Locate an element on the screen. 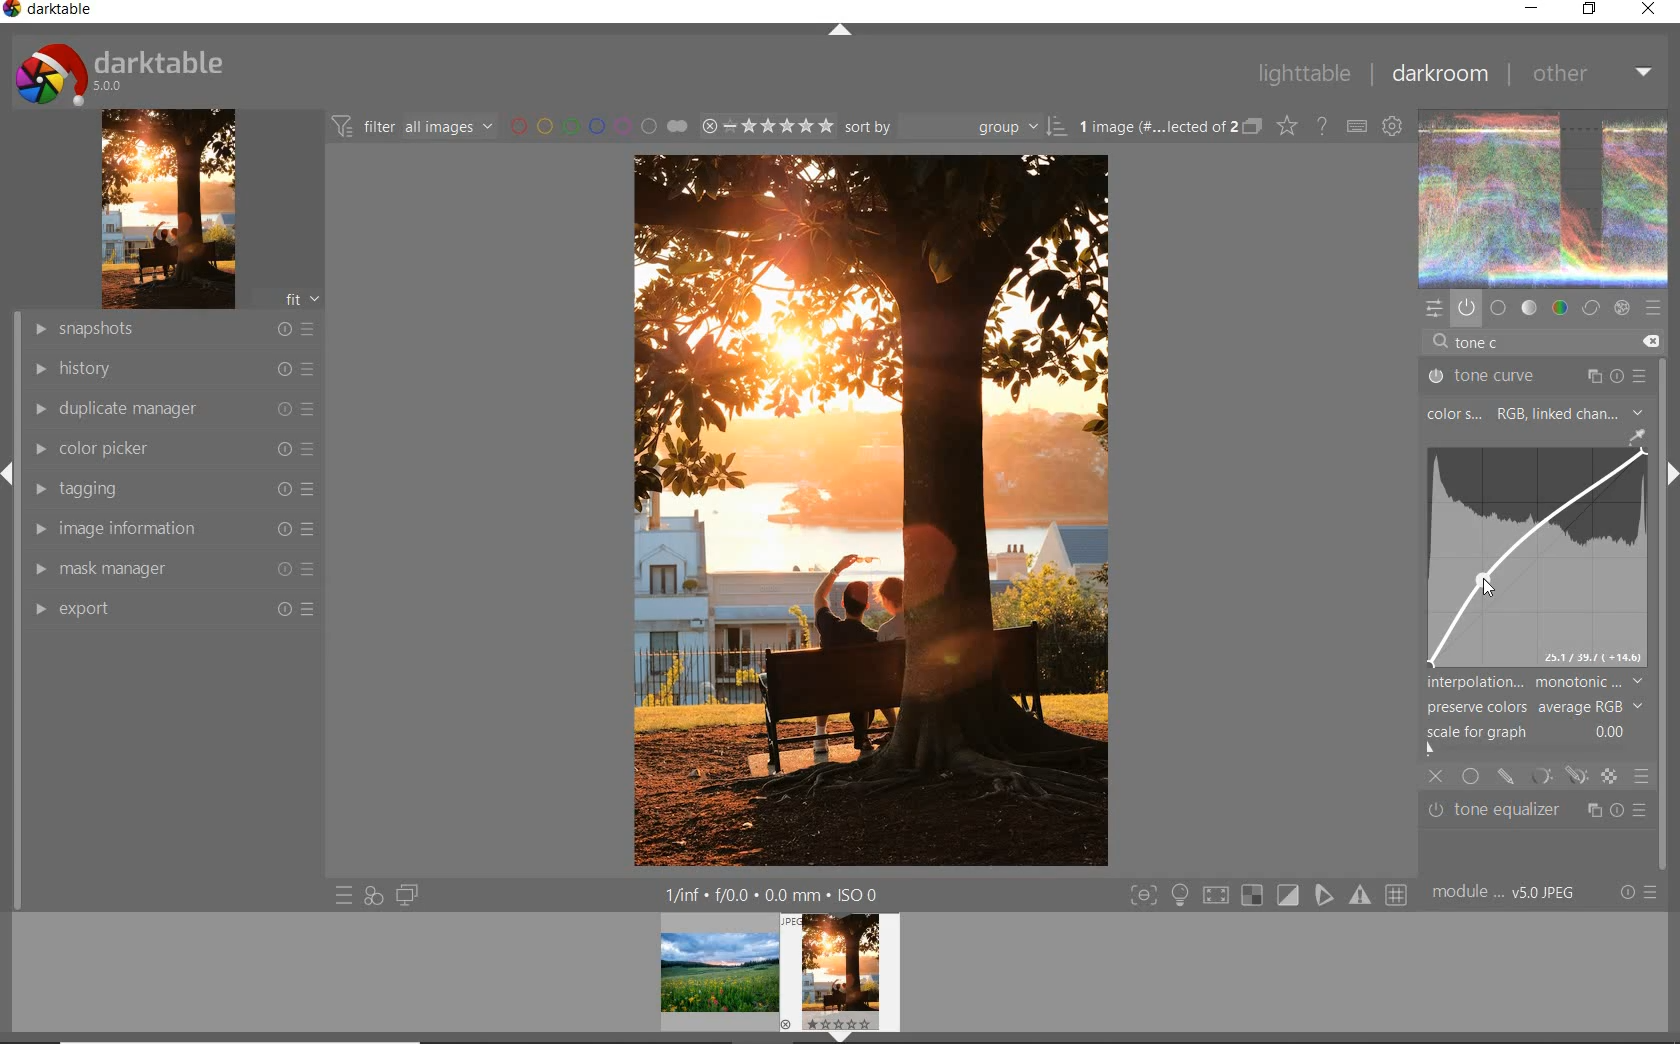 Image resolution: width=1680 pixels, height=1044 pixels. 1 image (#.... lected of 2) is located at coordinates (1168, 126).